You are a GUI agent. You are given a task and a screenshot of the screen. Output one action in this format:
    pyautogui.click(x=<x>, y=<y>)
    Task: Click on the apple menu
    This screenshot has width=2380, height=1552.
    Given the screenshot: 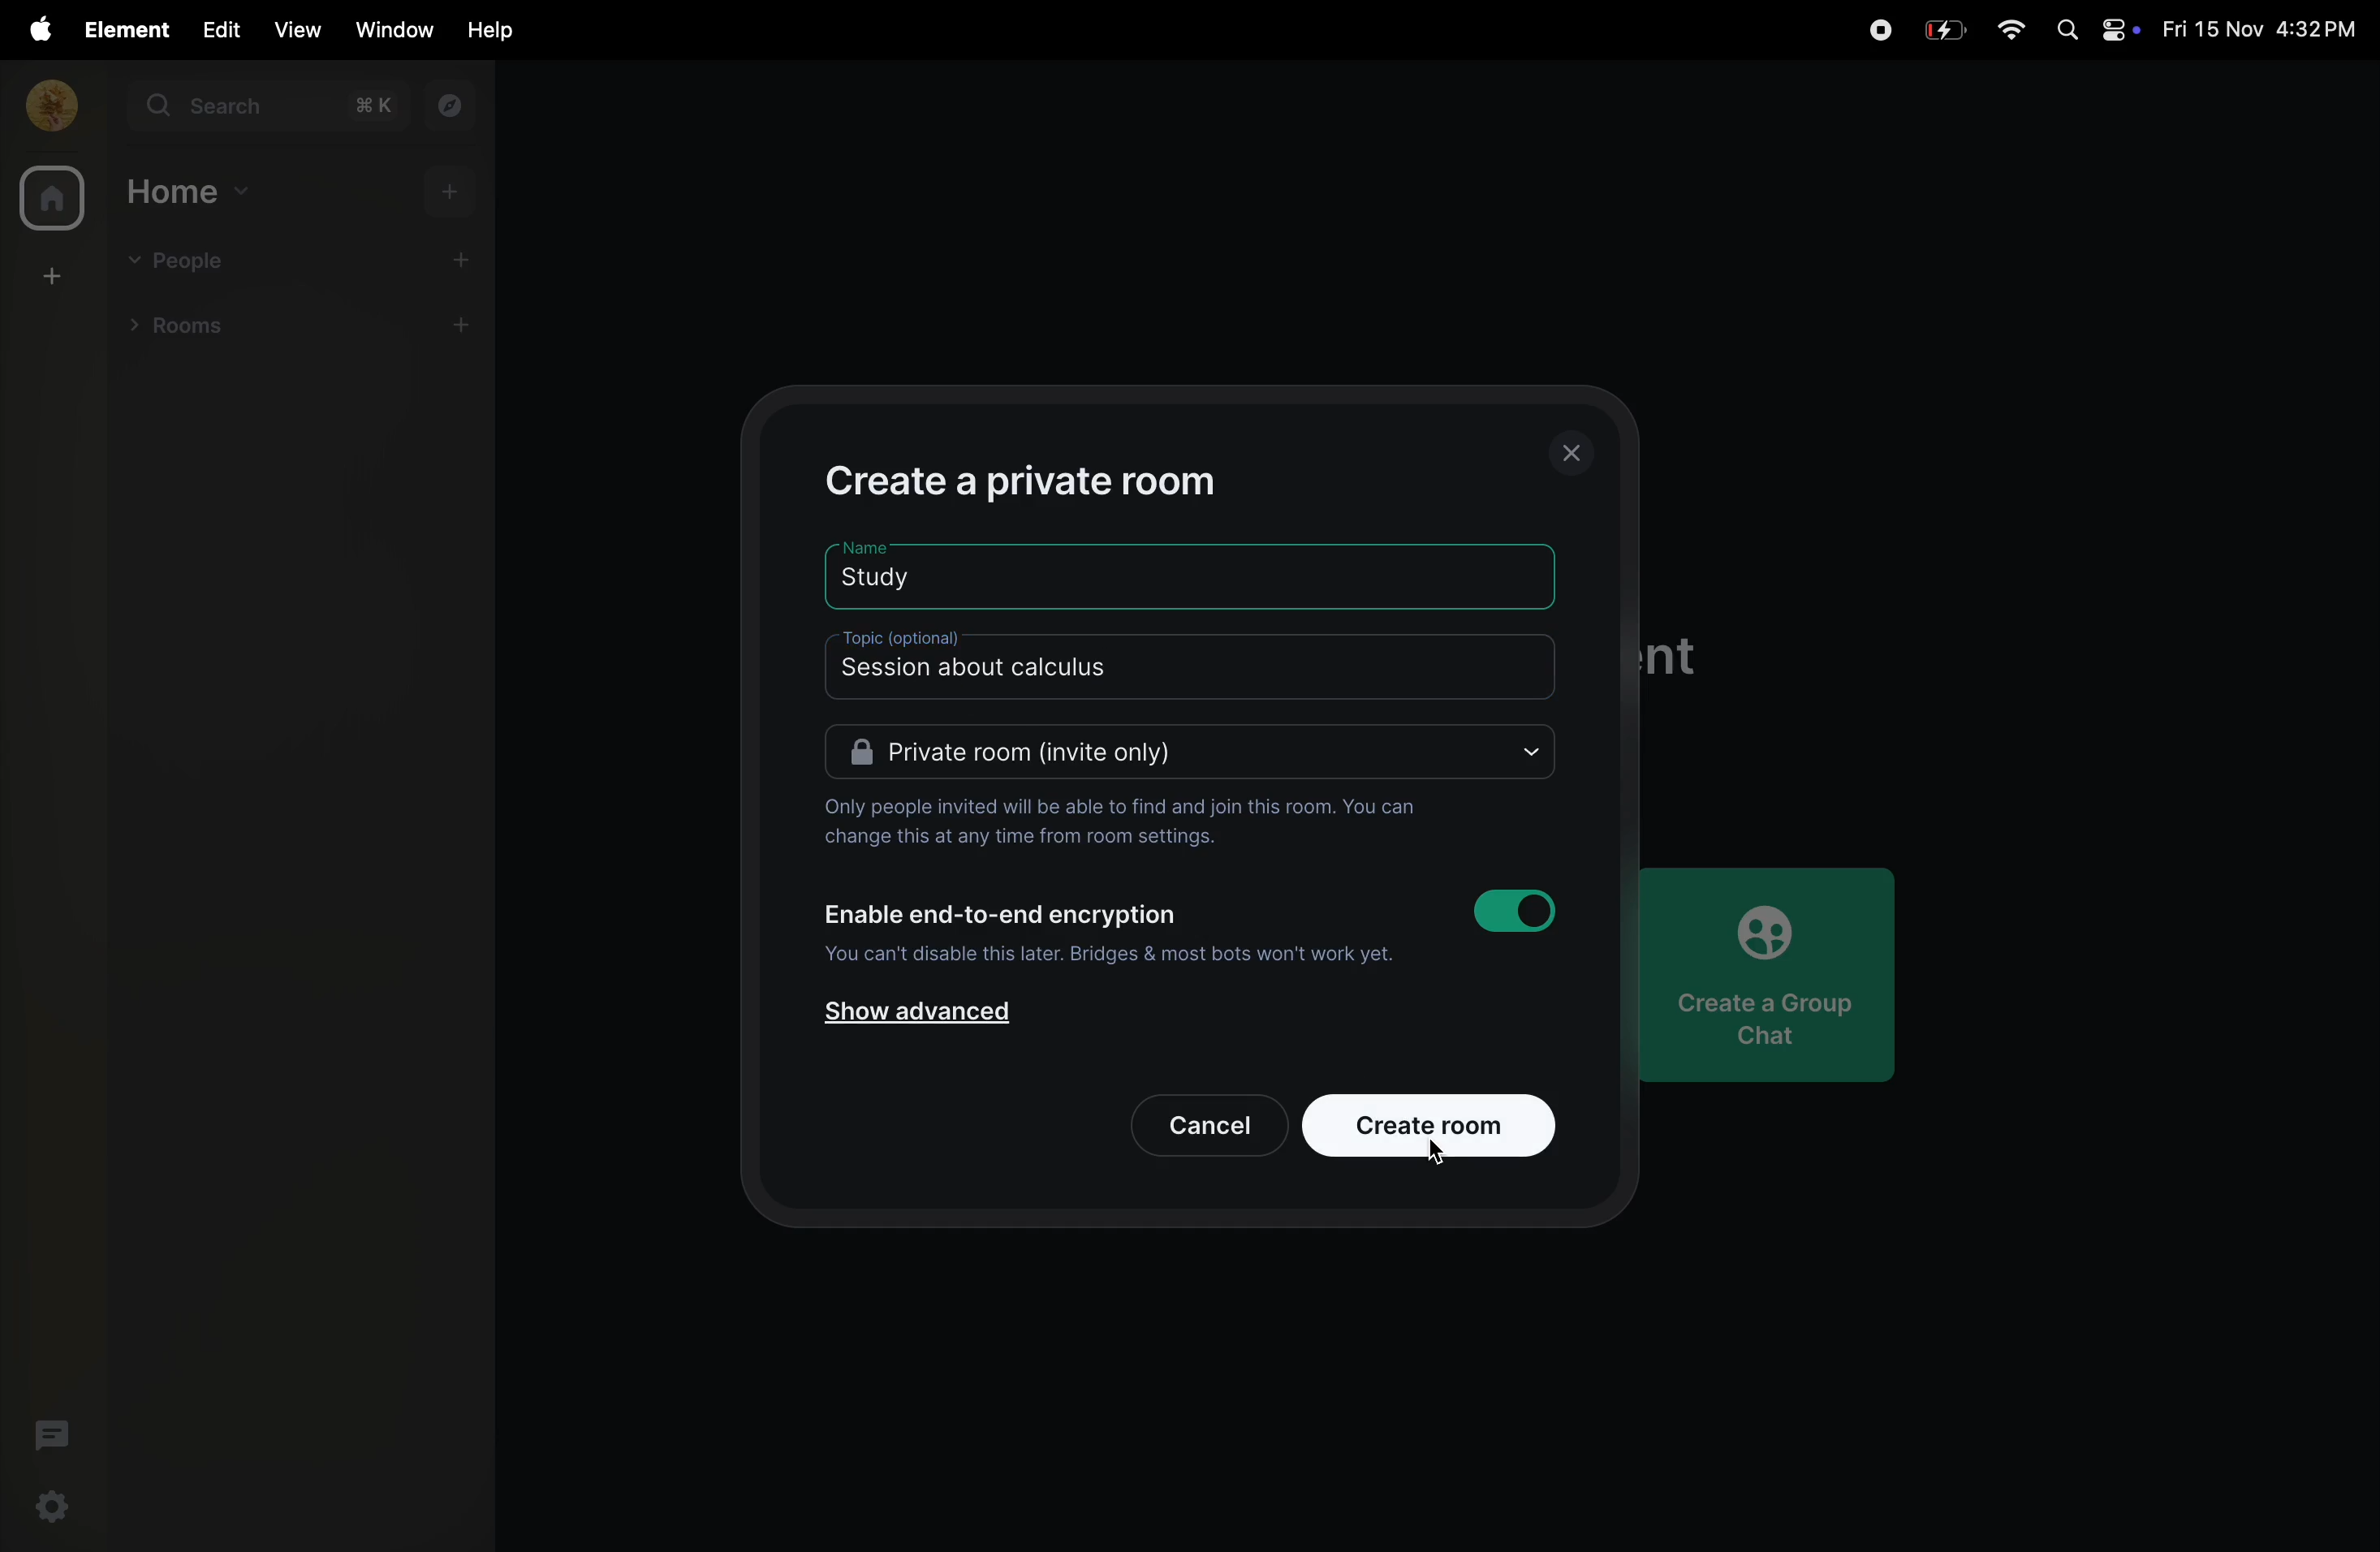 What is the action you would take?
    pyautogui.click(x=32, y=29)
    